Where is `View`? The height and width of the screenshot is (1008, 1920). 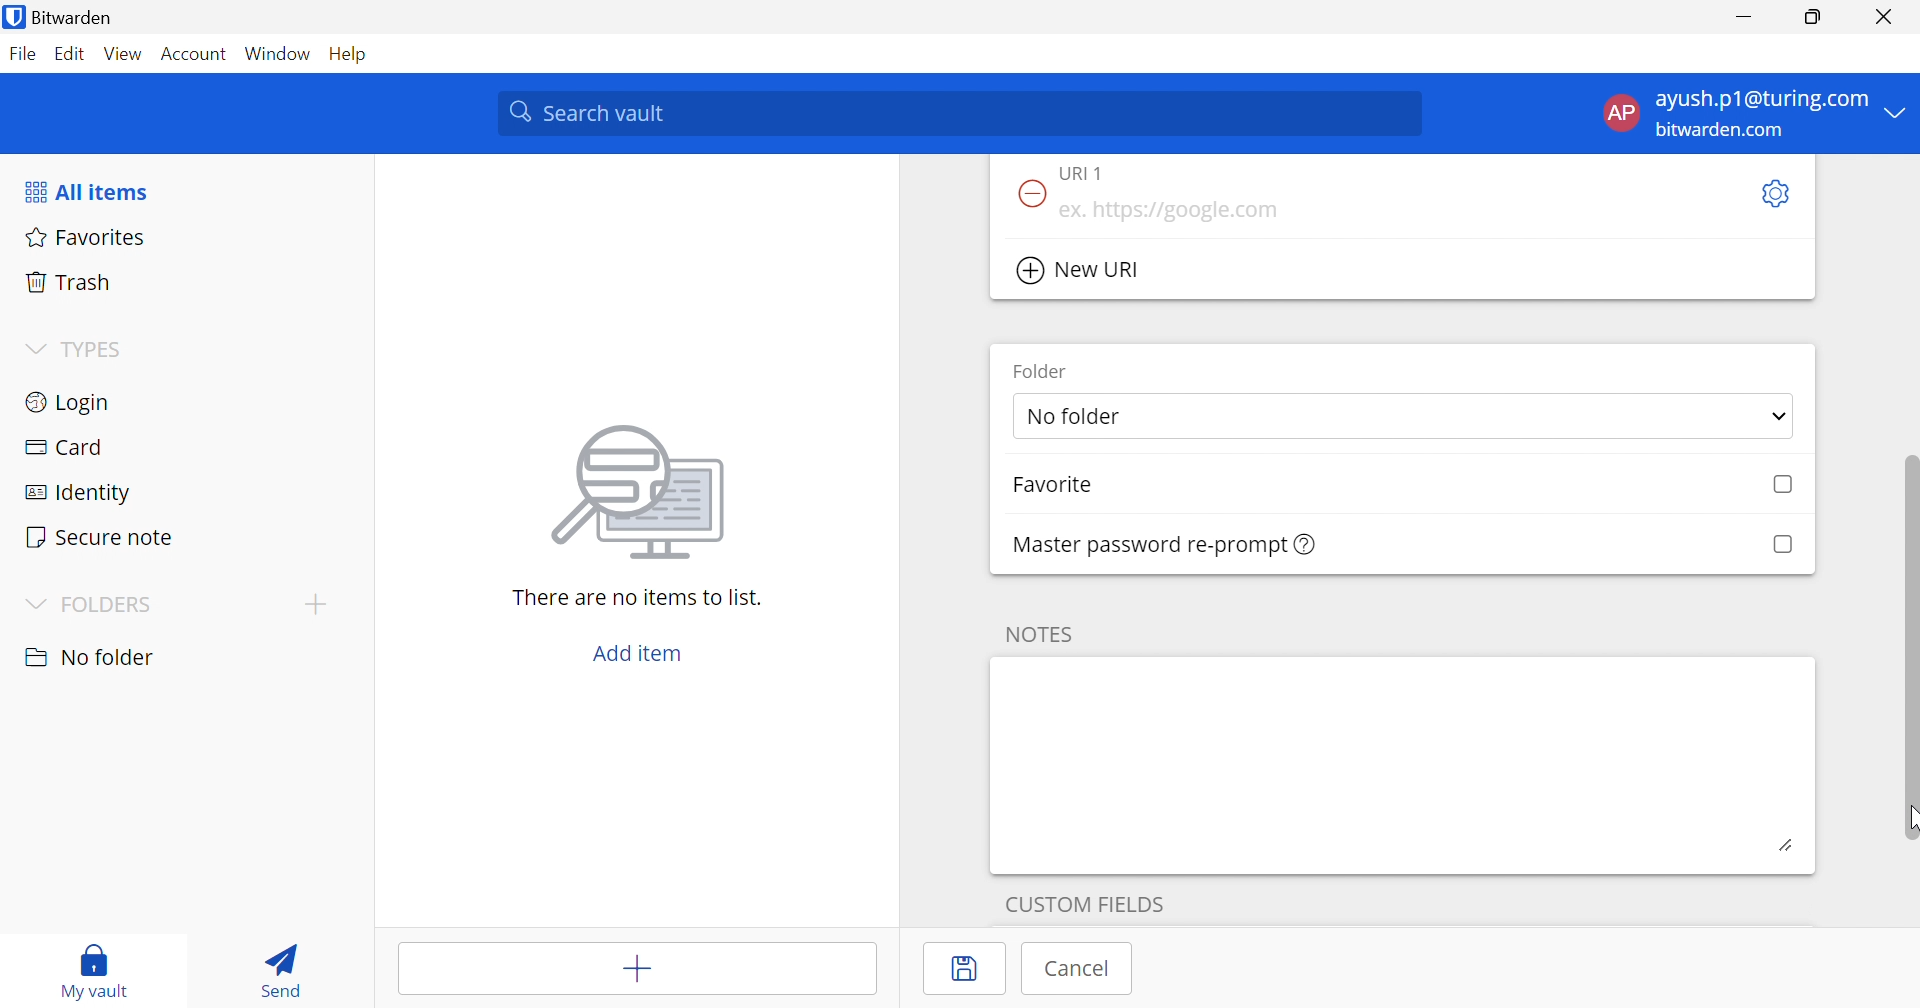
View is located at coordinates (122, 53).